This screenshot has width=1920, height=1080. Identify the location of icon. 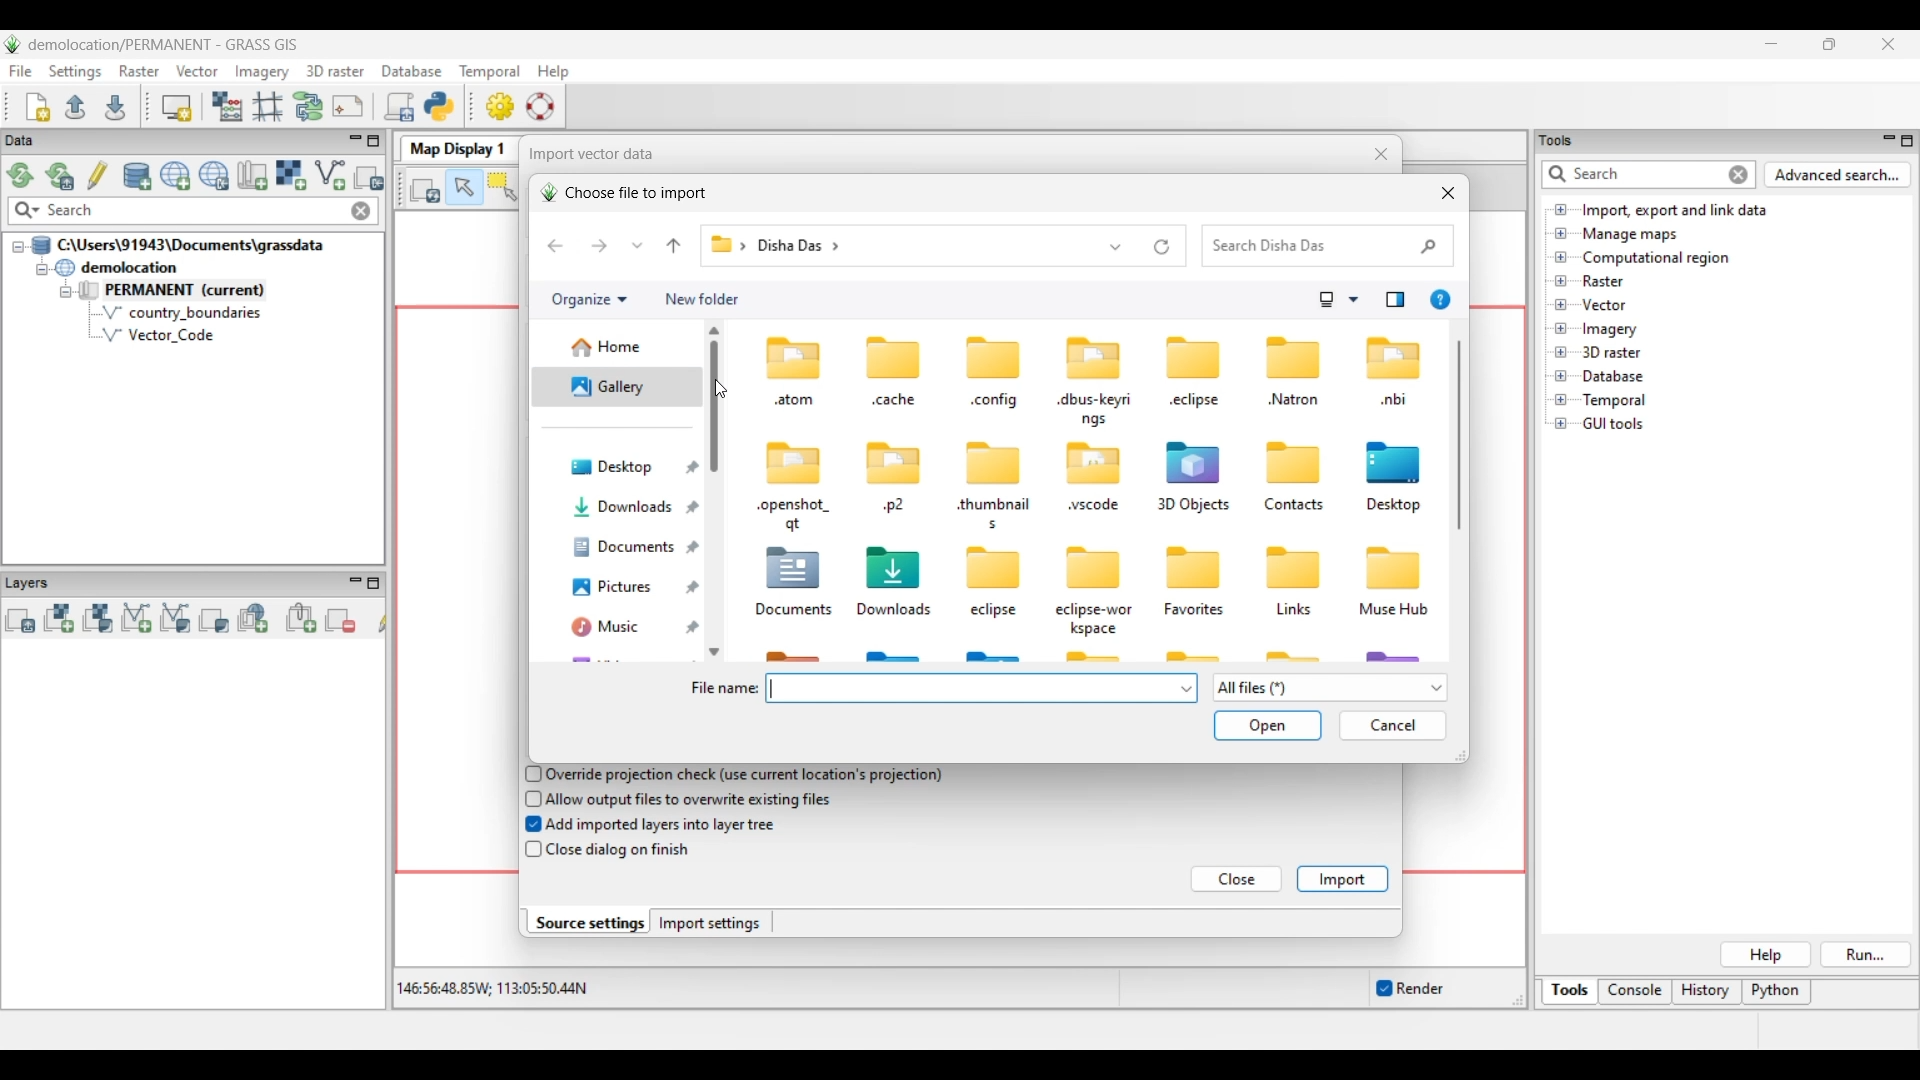
(990, 464).